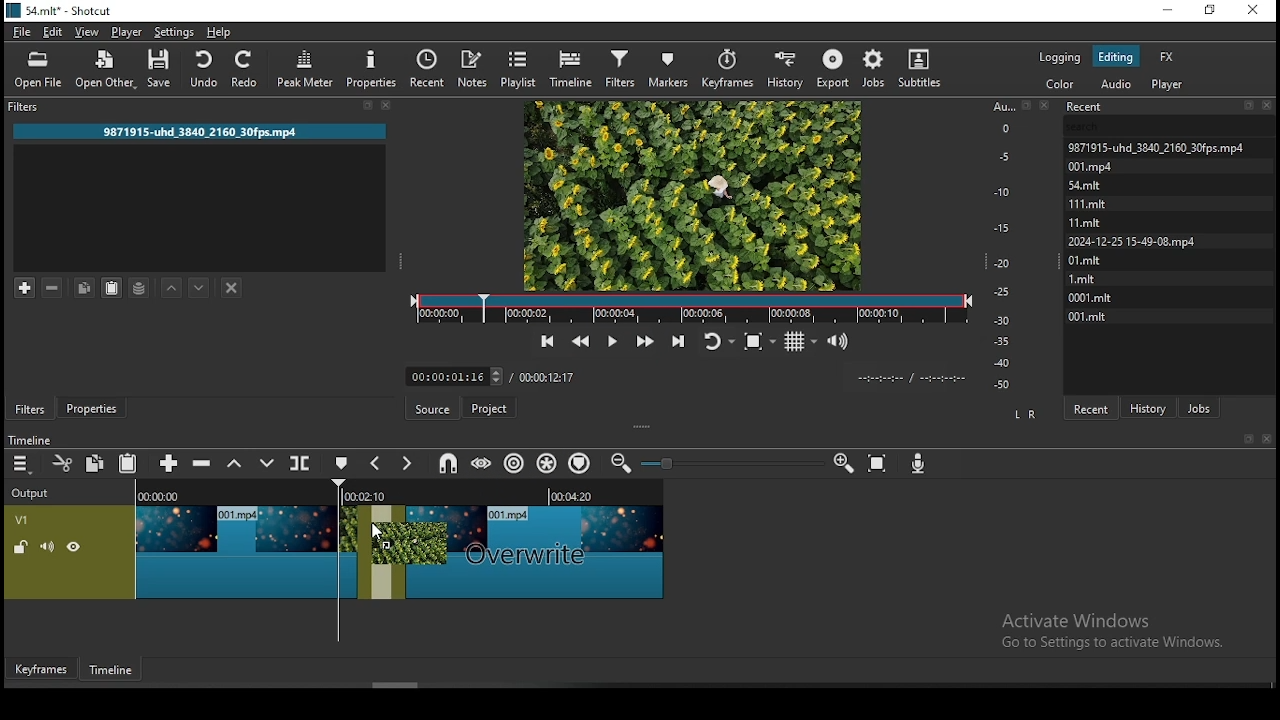 The width and height of the screenshot is (1280, 720). Describe the element at coordinates (1199, 408) in the screenshot. I see `jobs` at that location.